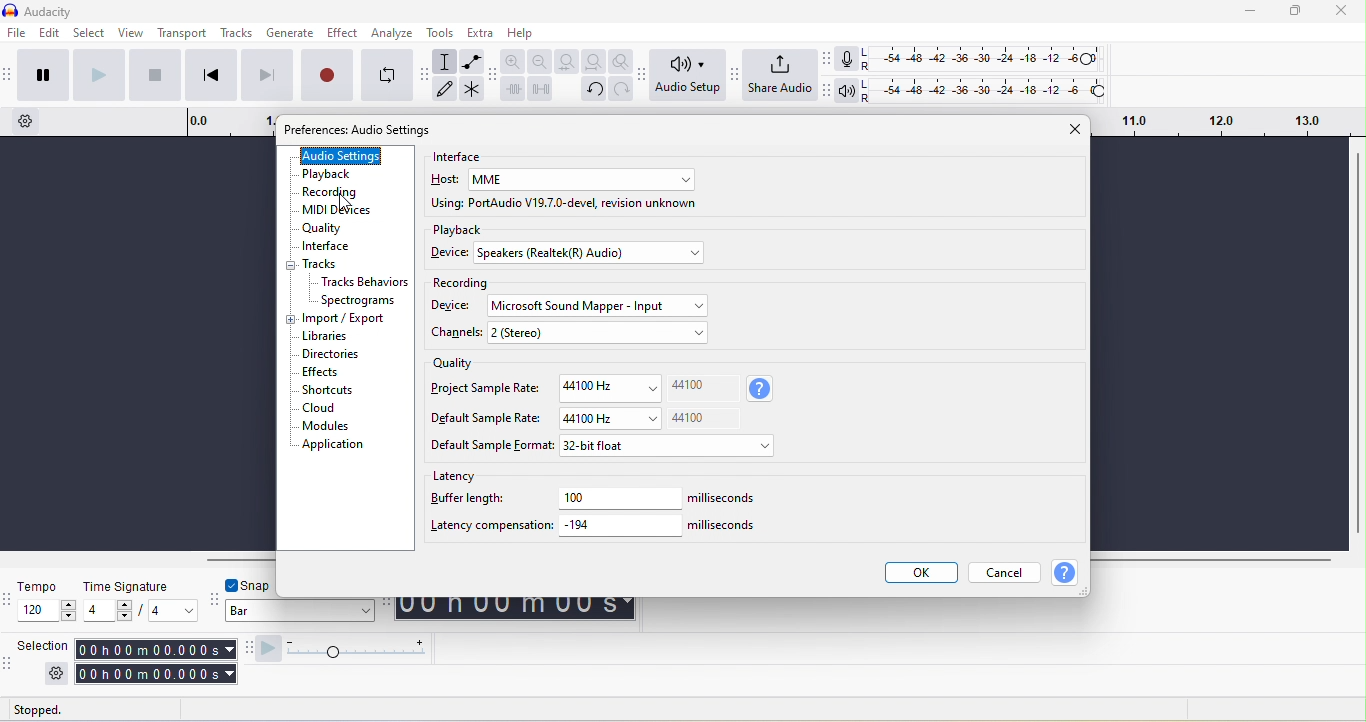 This screenshot has height=722, width=1366. What do you see at coordinates (590, 181) in the screenshot?
I see `mme` at bounding box center [590, 181].